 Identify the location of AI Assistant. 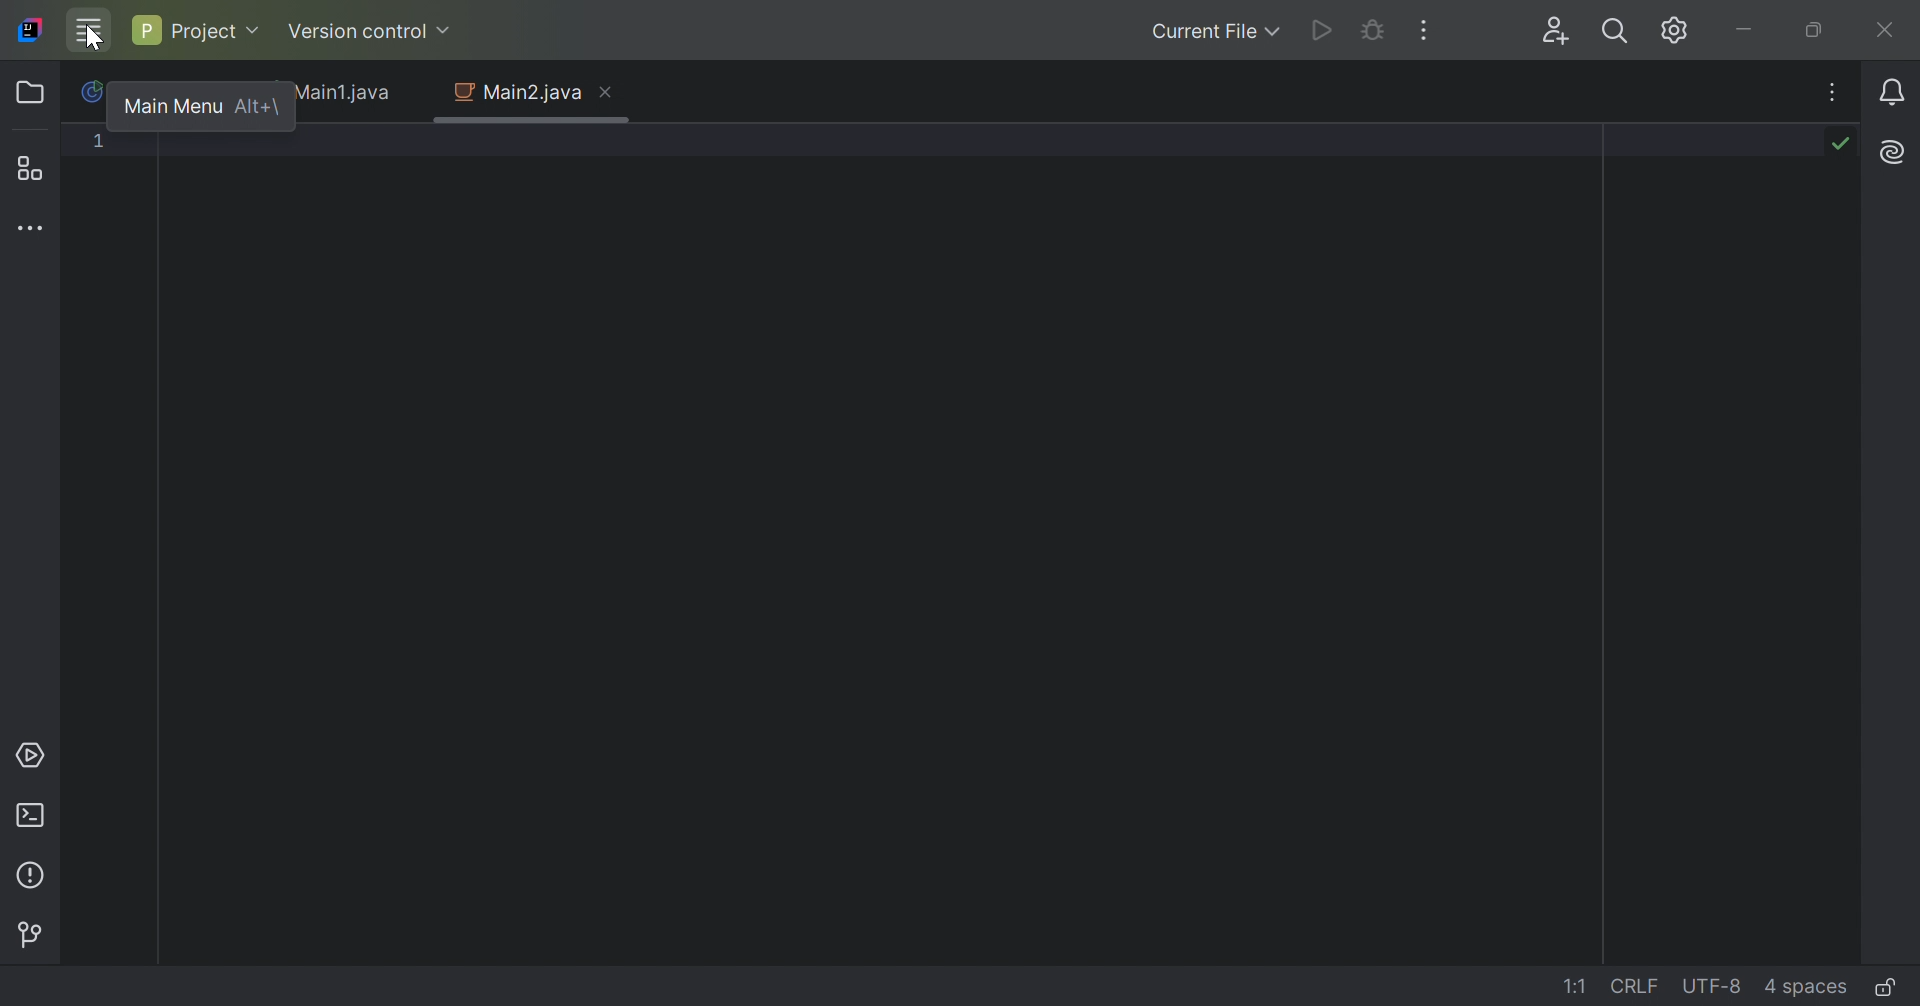
(1889, 152).